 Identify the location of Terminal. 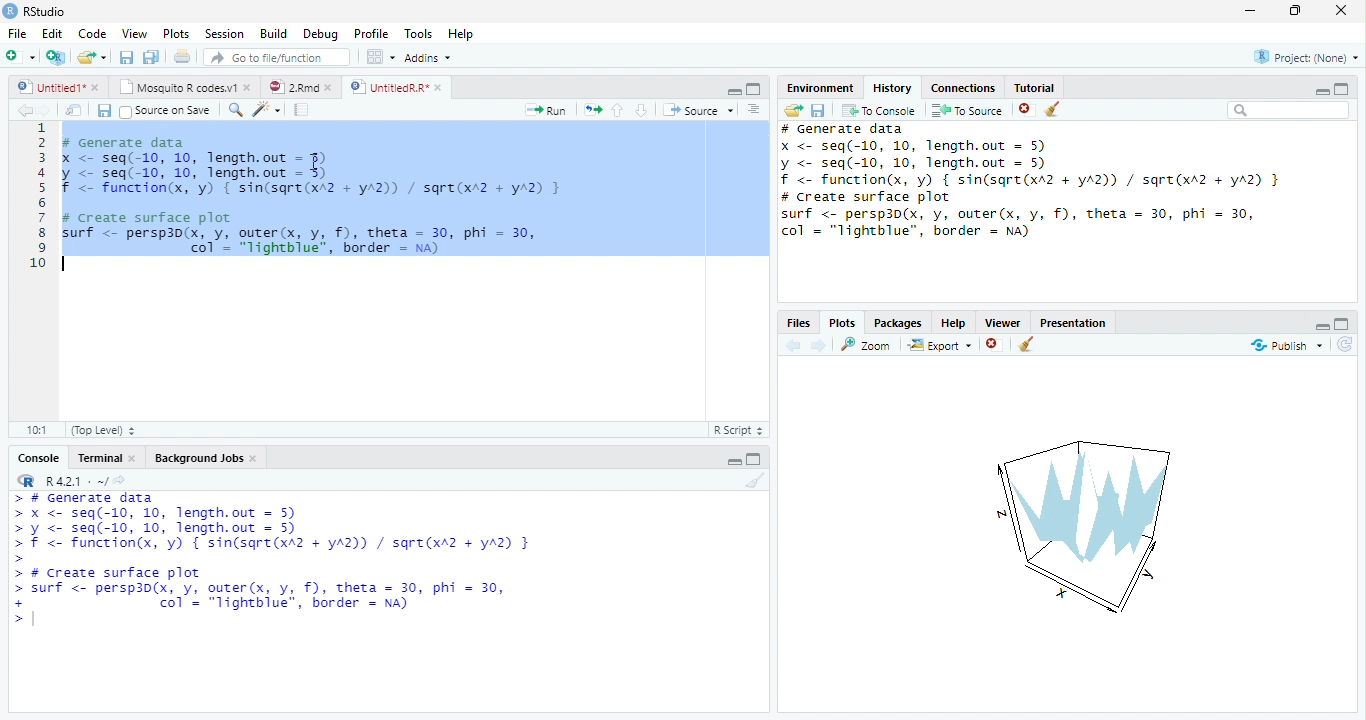
(99, 458).